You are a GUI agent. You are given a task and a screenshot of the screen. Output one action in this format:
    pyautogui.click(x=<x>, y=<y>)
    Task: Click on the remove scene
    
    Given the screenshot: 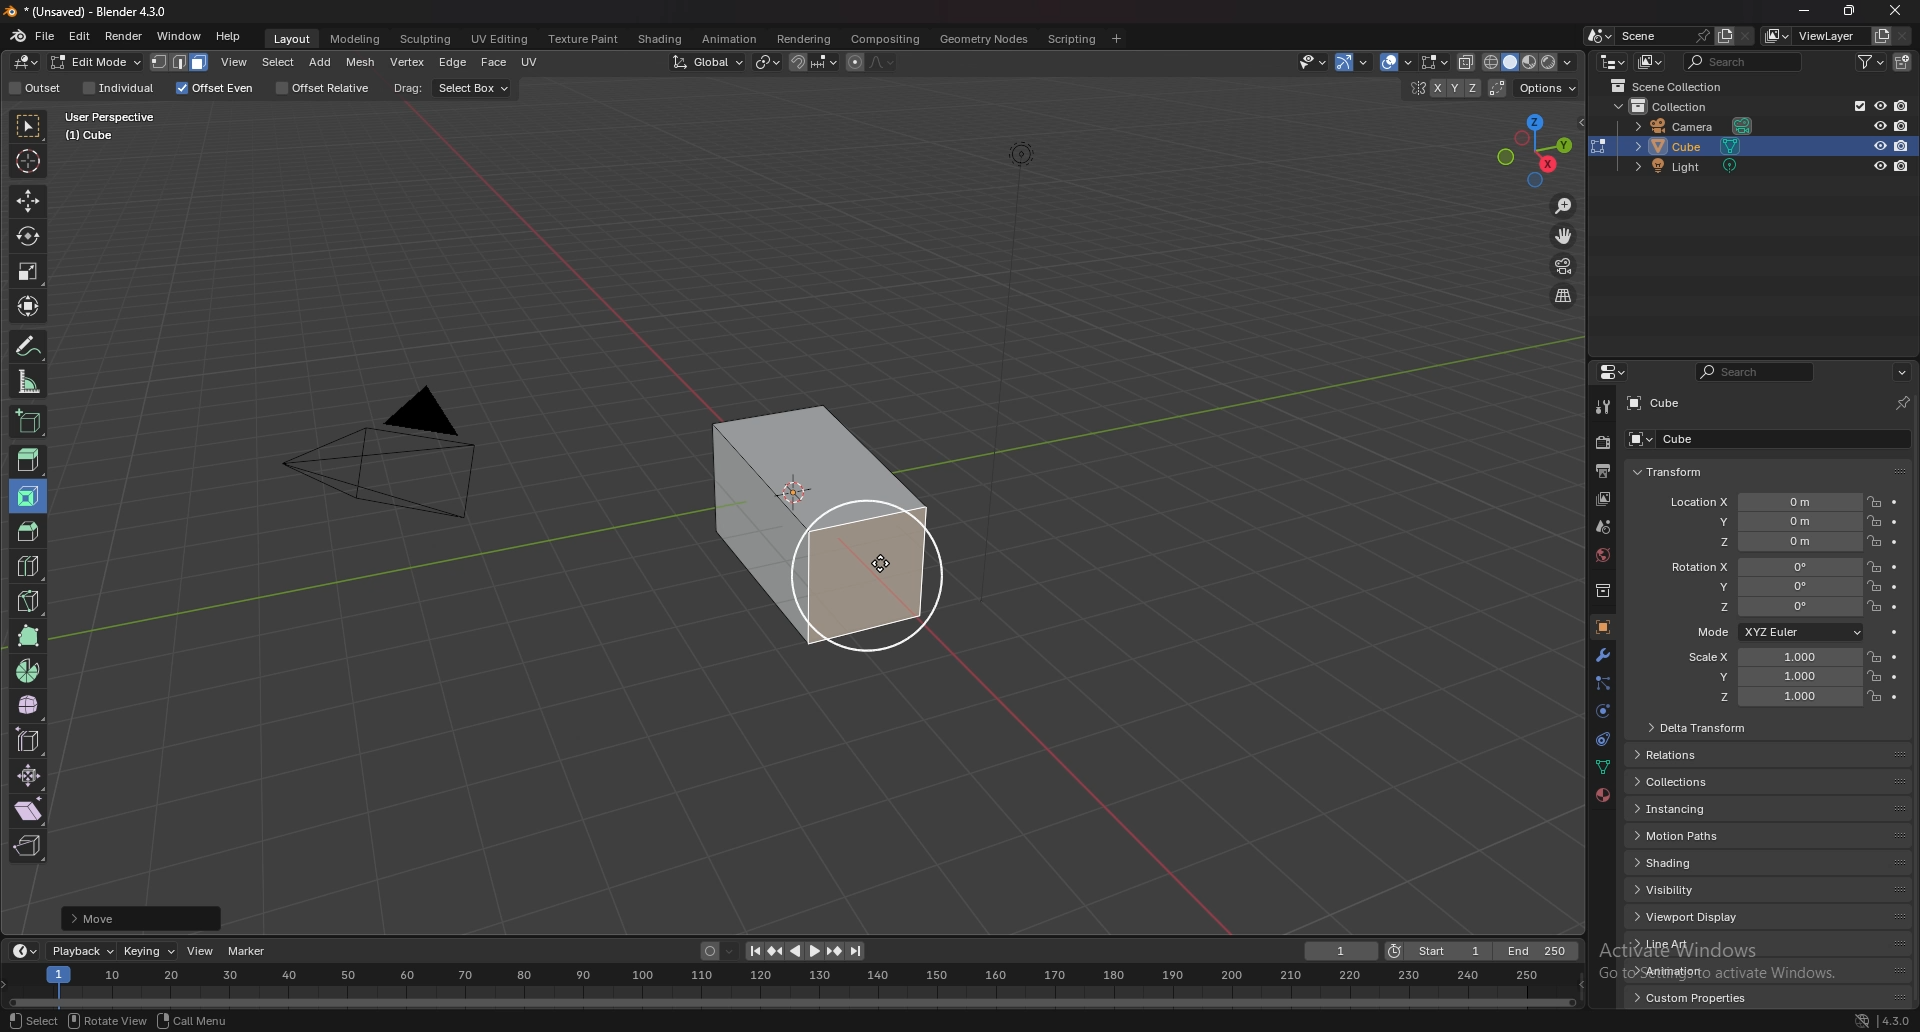 What is the action you would take?
    pyautogui.click(x=1745, y=36)
    